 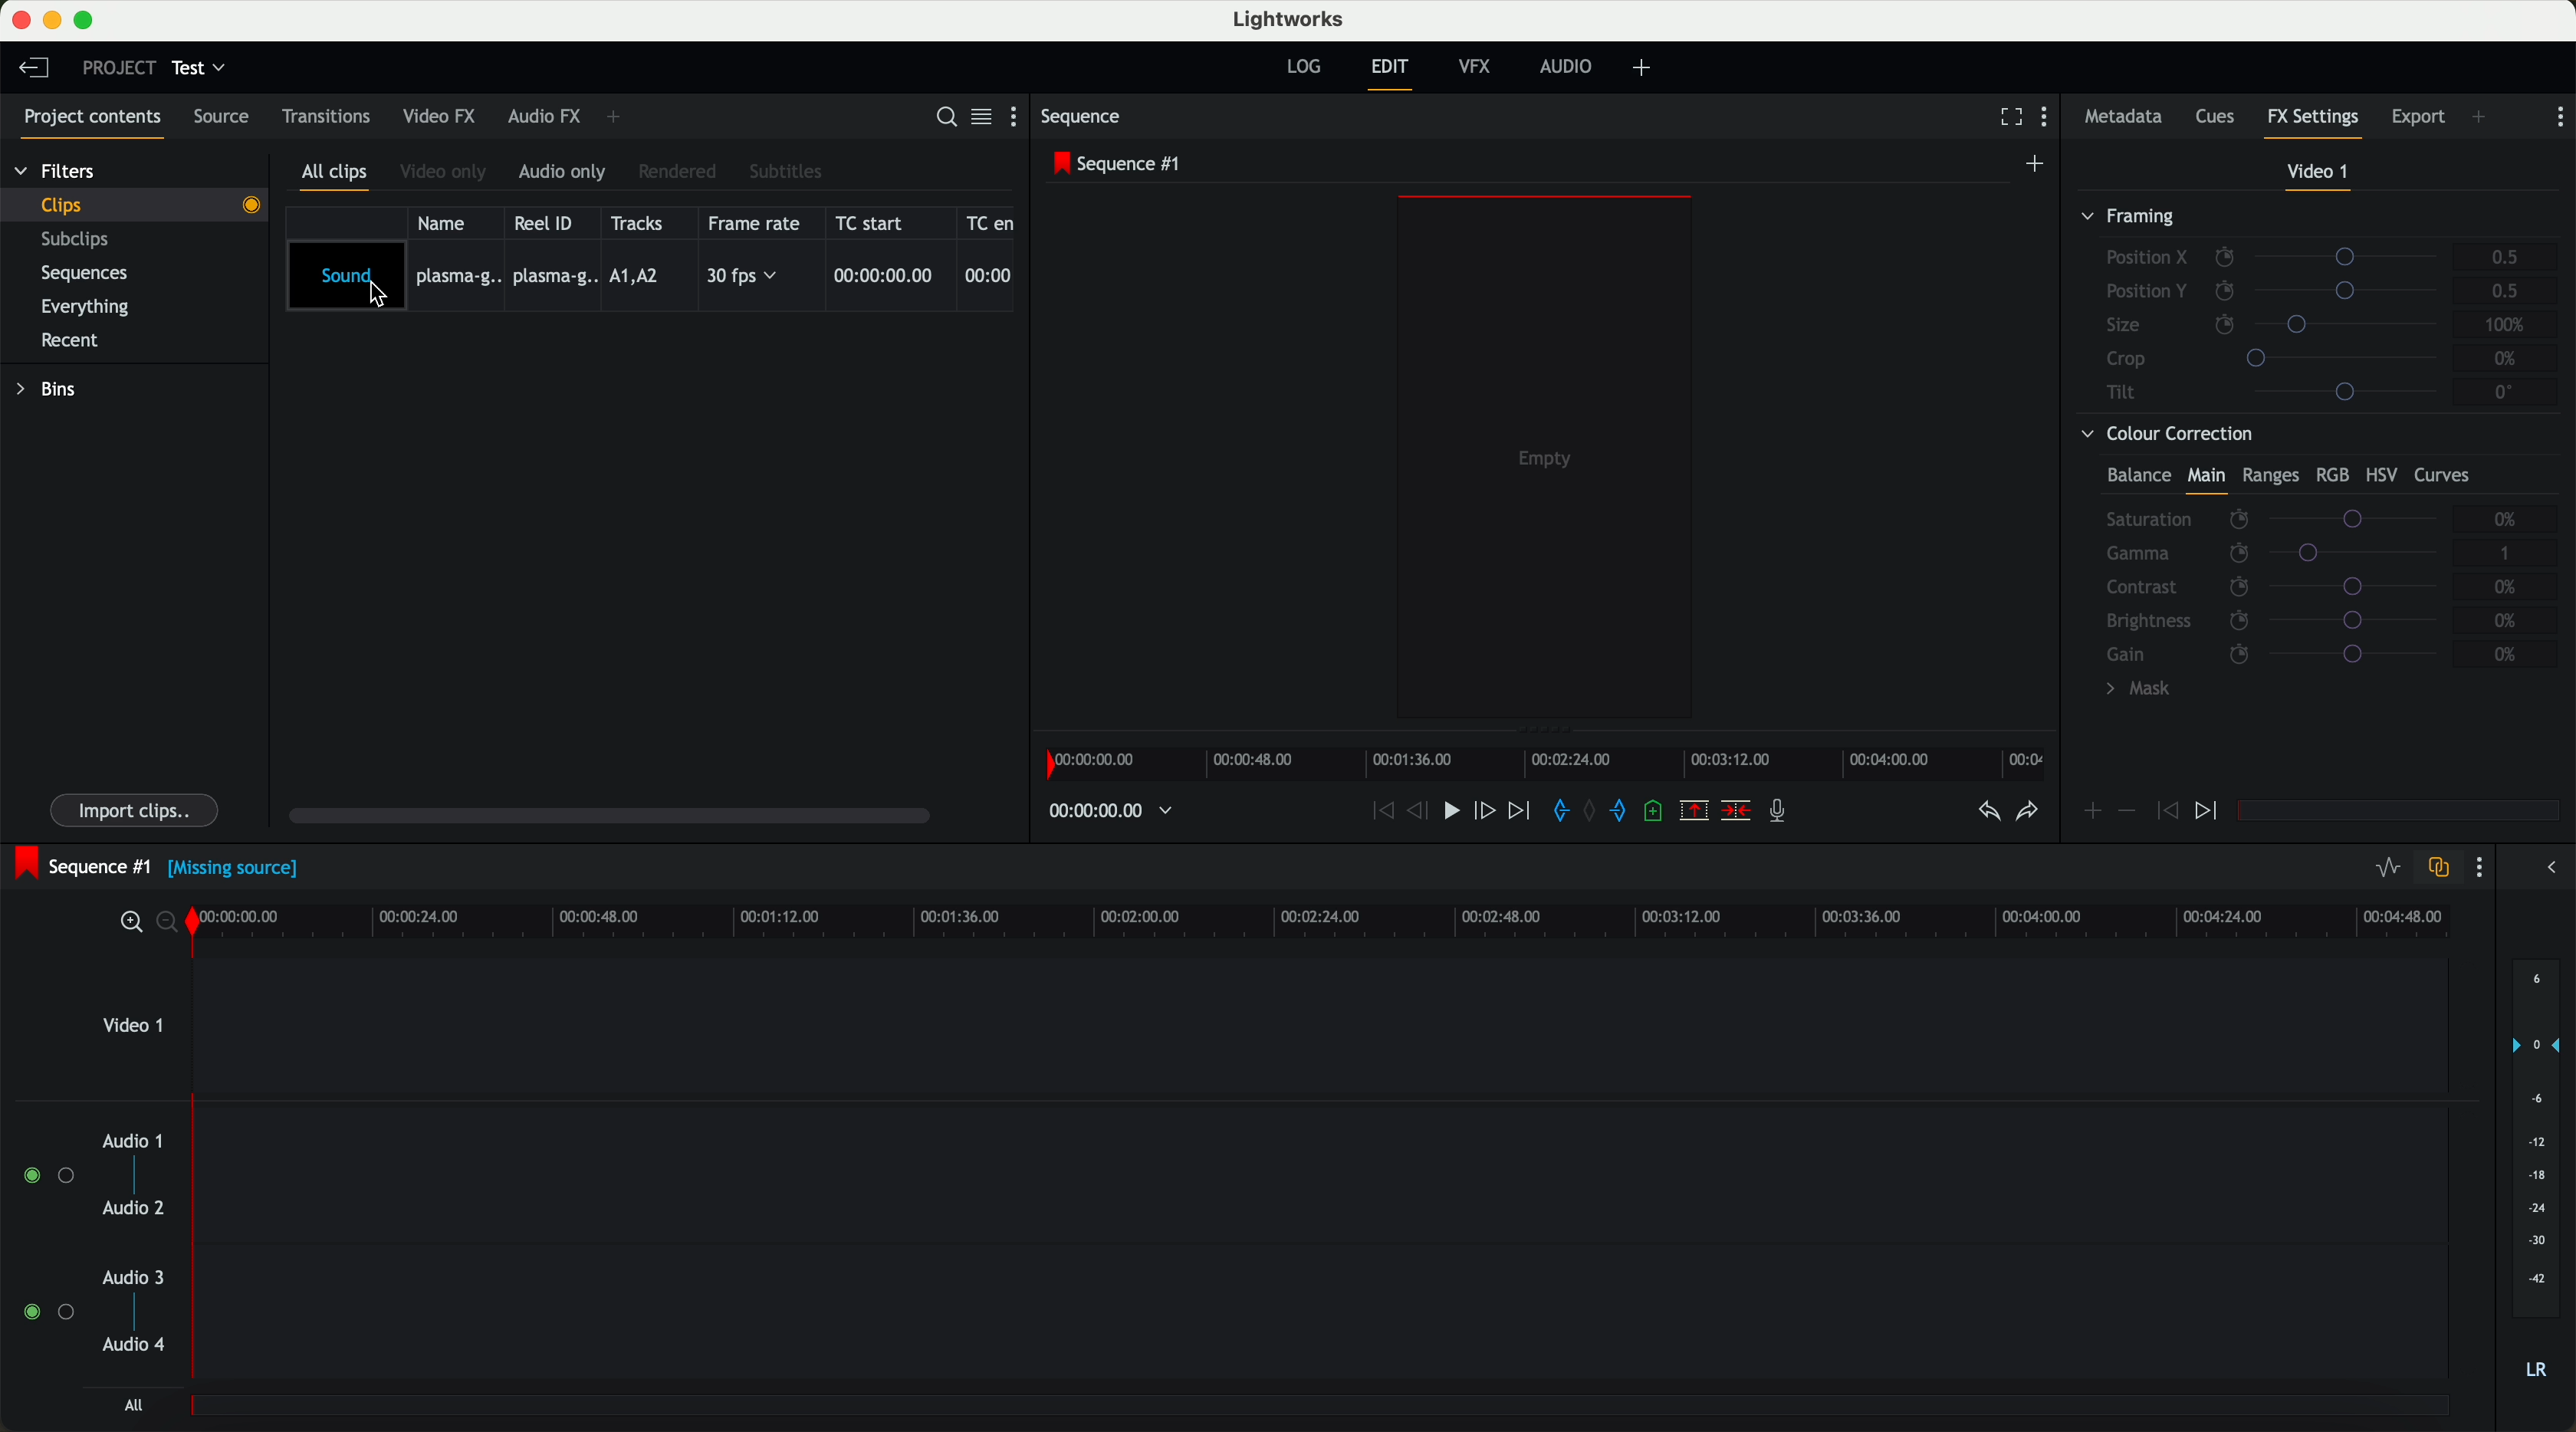 I want to click on clip, so click(x=146, y=204).